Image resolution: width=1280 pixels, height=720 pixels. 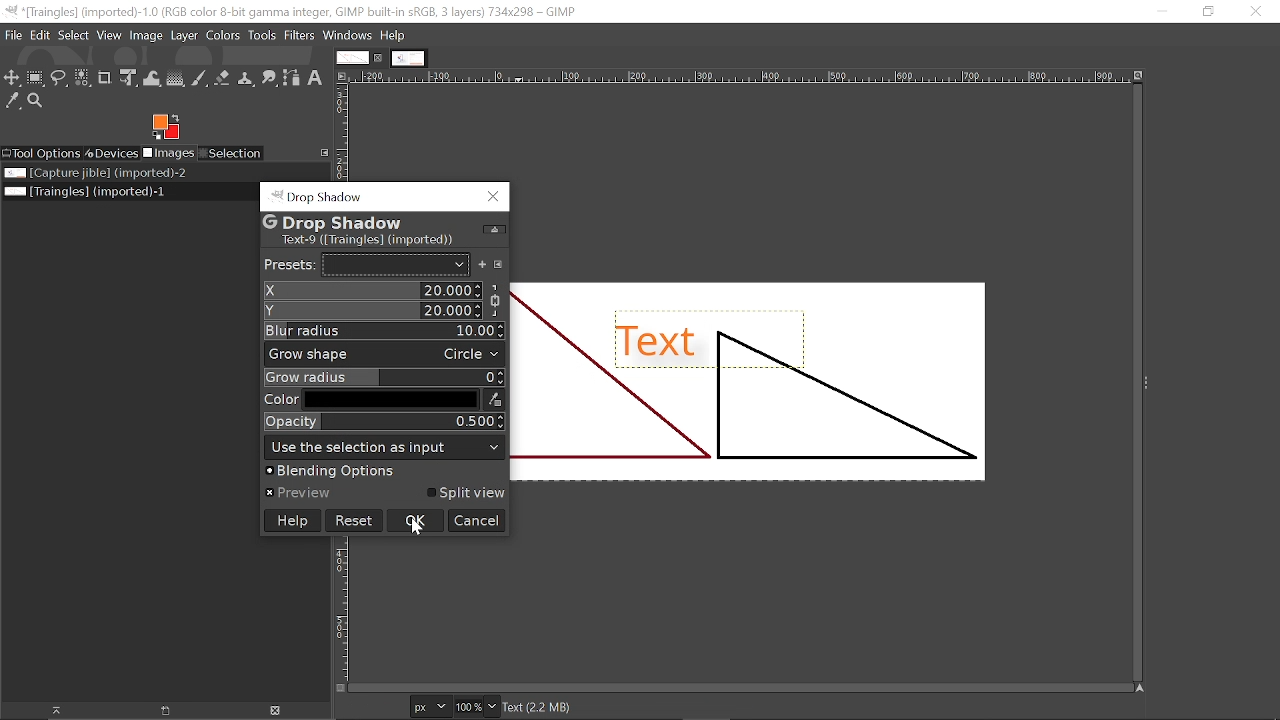 I want to click on Use the selection as input, so click(x=387, y=447).